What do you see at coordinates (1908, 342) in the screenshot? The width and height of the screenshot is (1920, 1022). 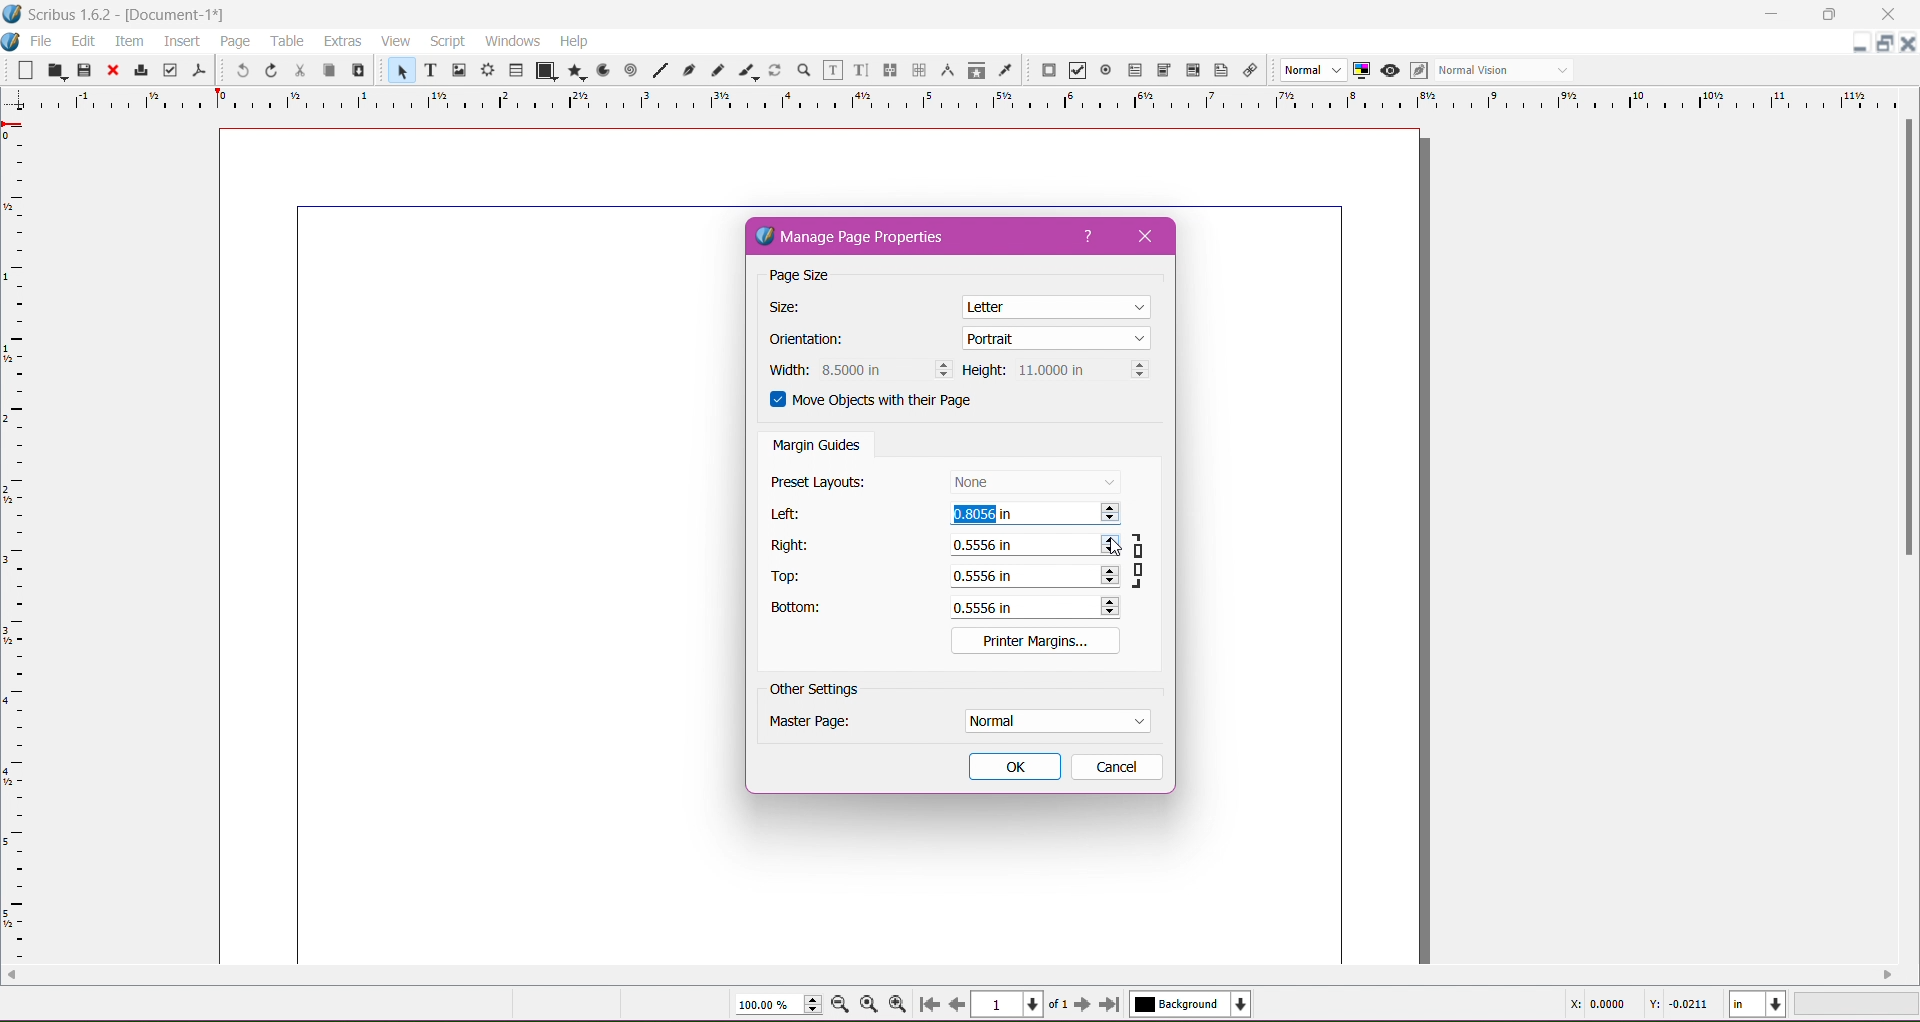 I see `Vertical Scroll Bar` at bounding box center [1908, 342].